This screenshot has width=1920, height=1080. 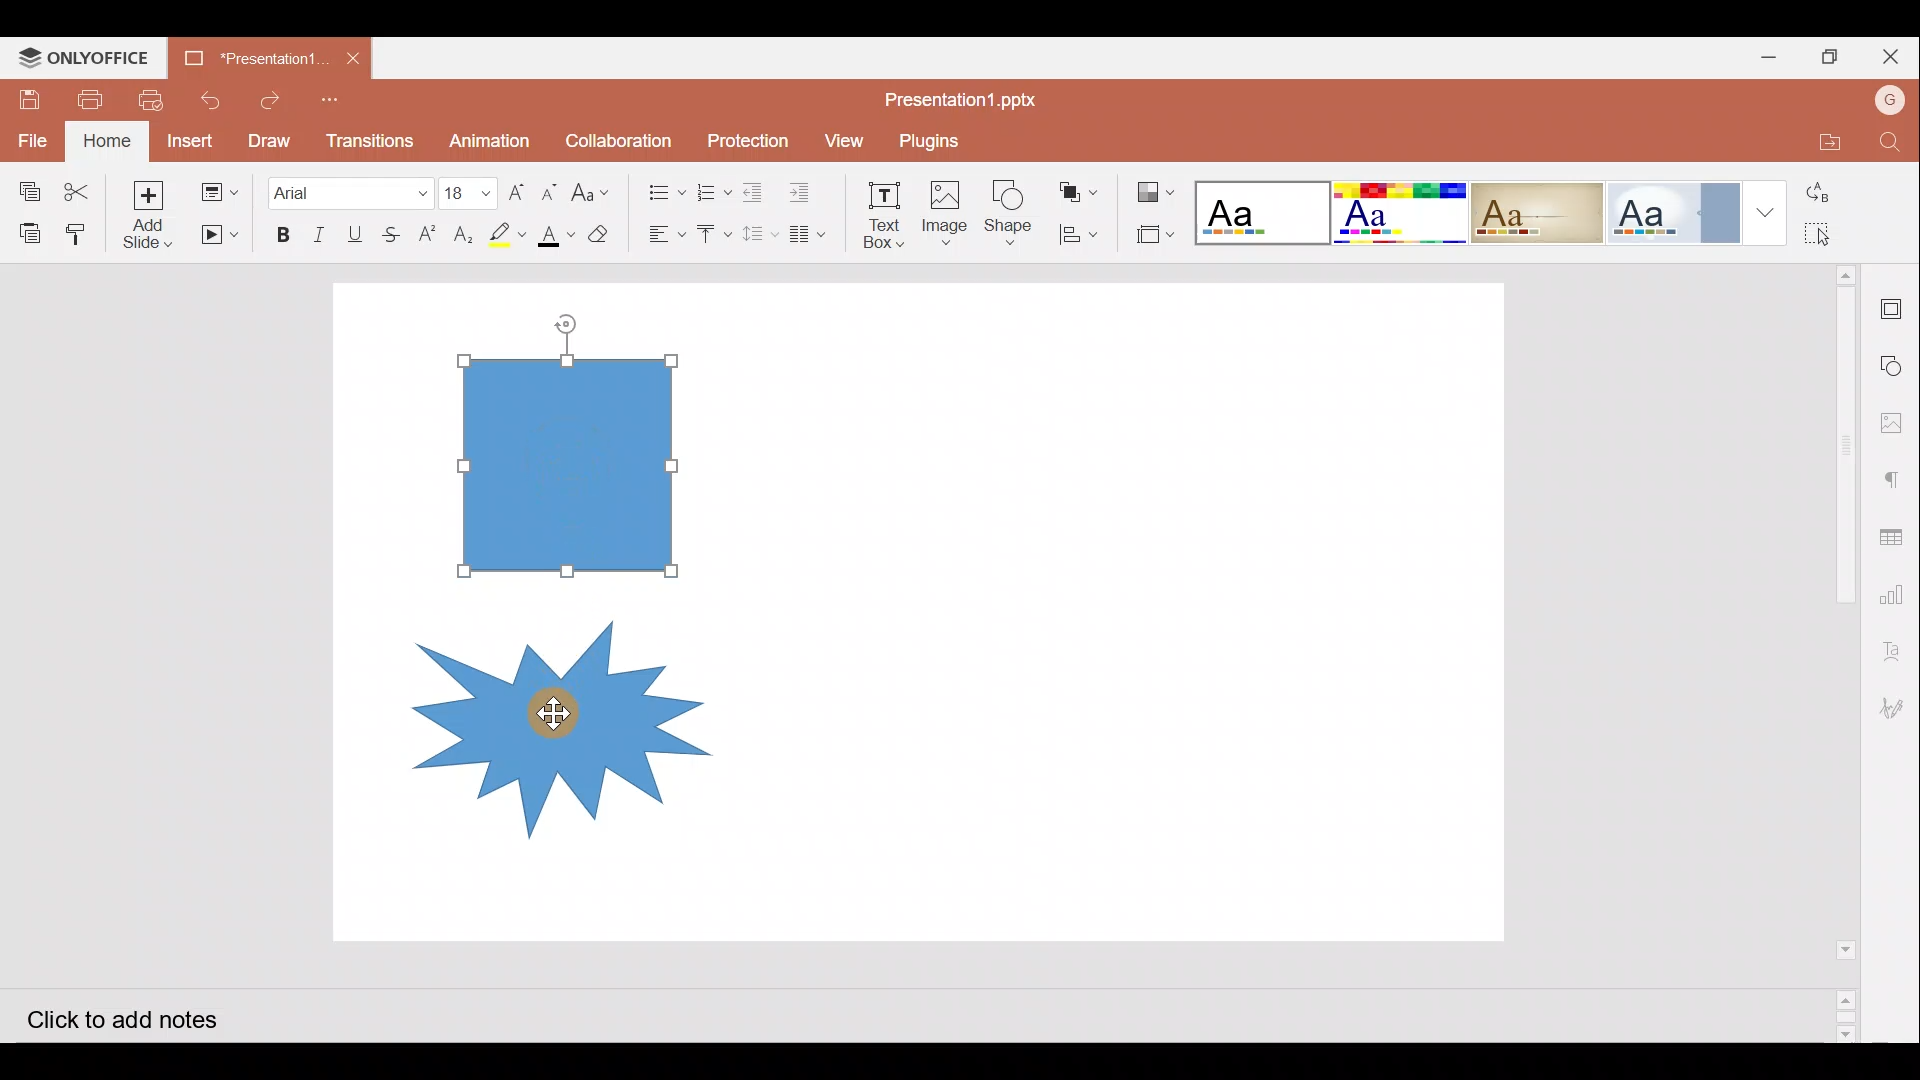 What do you see at coordinates (88, 56) in the screenshot?
I see `ONLYOFFICE` at bounding box center [88, 56].